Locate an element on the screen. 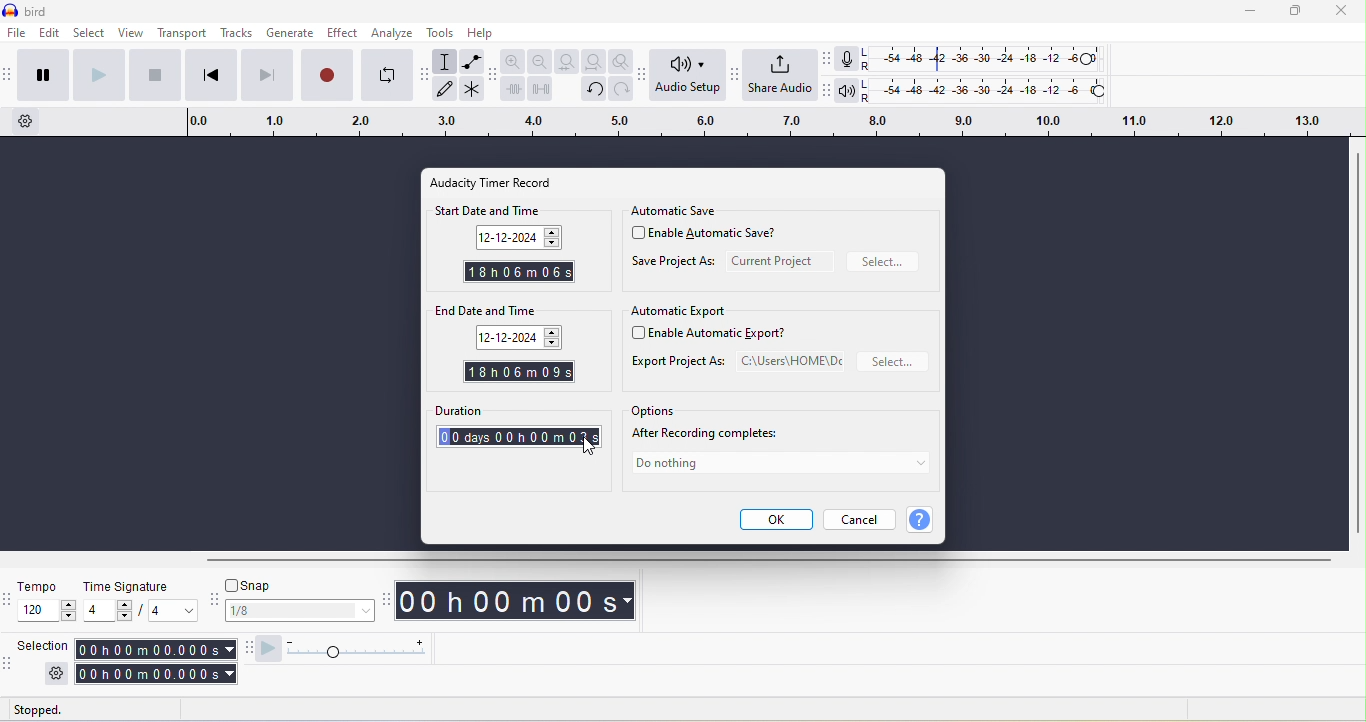  tempo is located at coordinates (46, 612).